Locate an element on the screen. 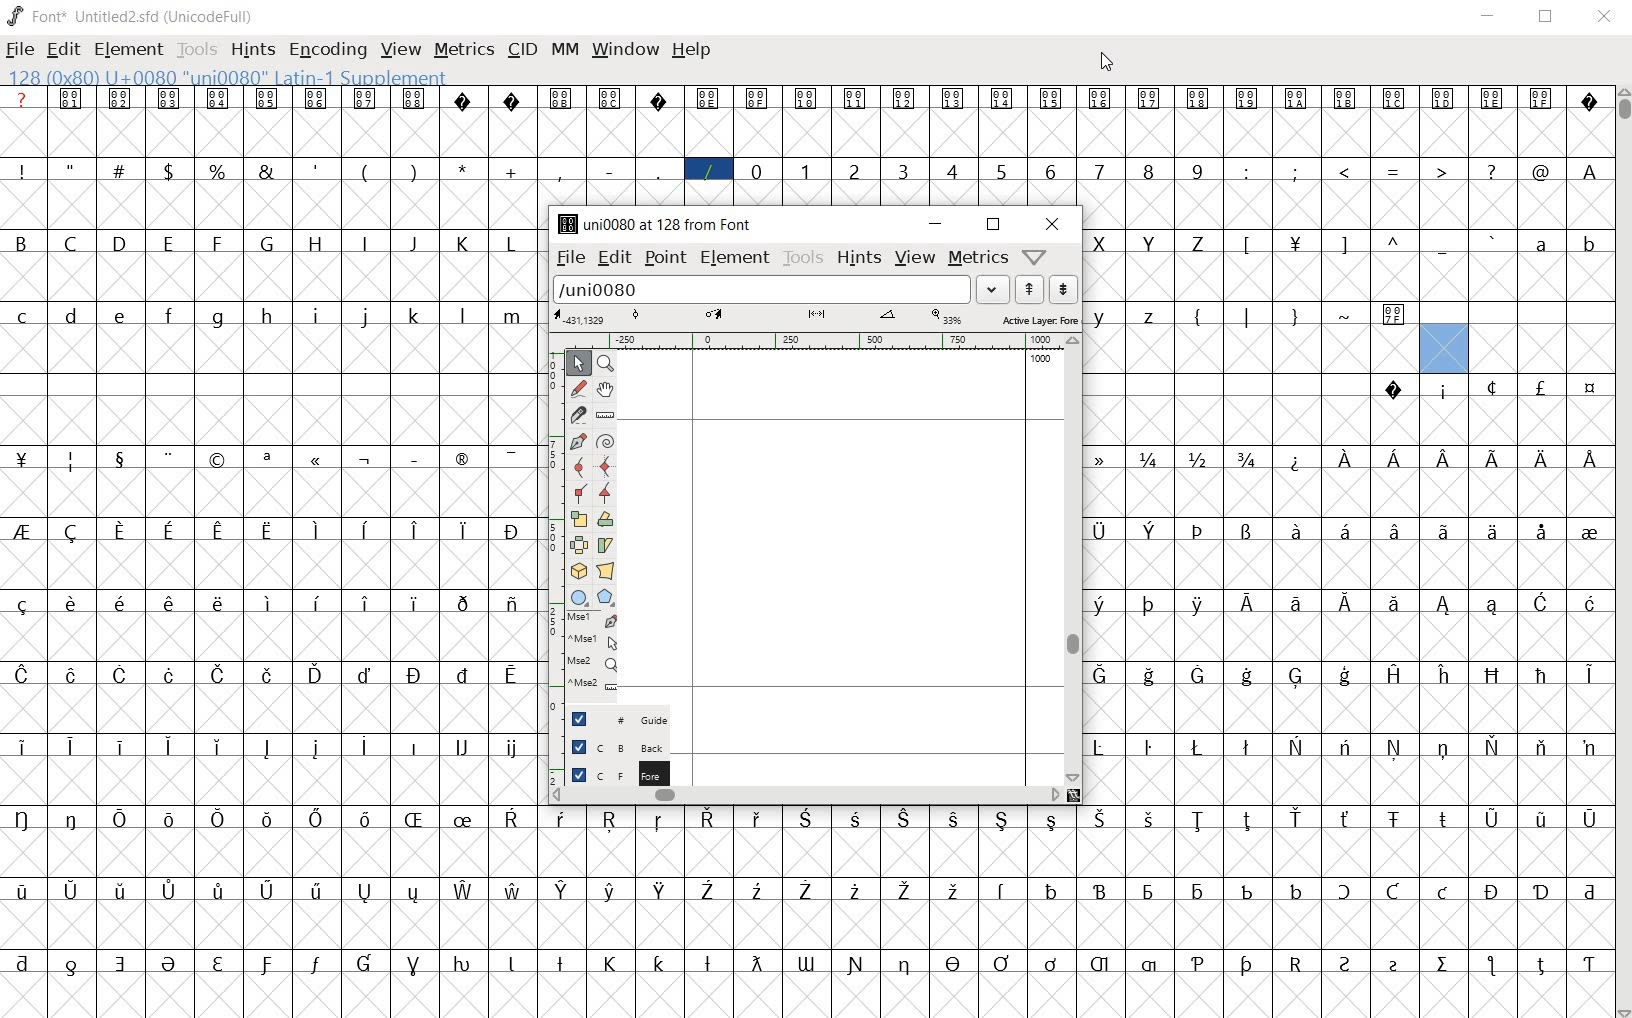 This screenshot has width=1632, height=1018. glyph is located at coordinates (560, 963).